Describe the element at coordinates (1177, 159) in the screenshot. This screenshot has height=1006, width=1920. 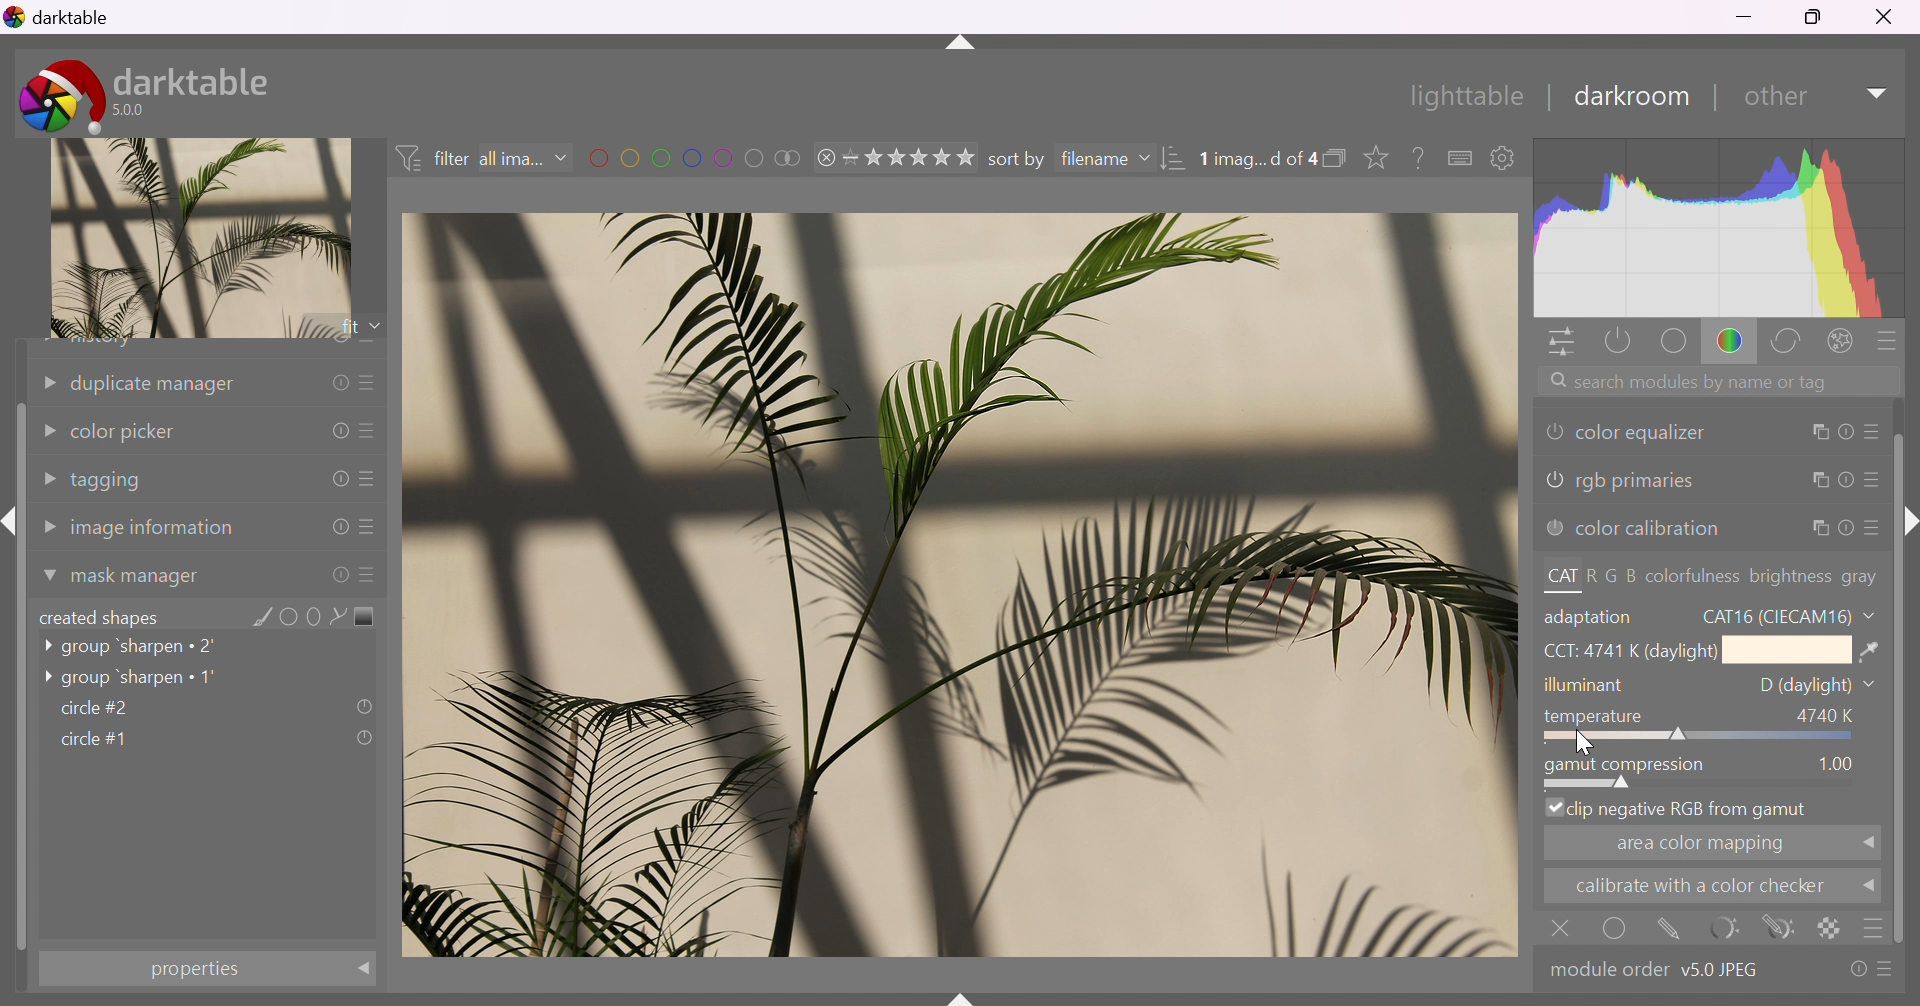
I see `change order` at that location.